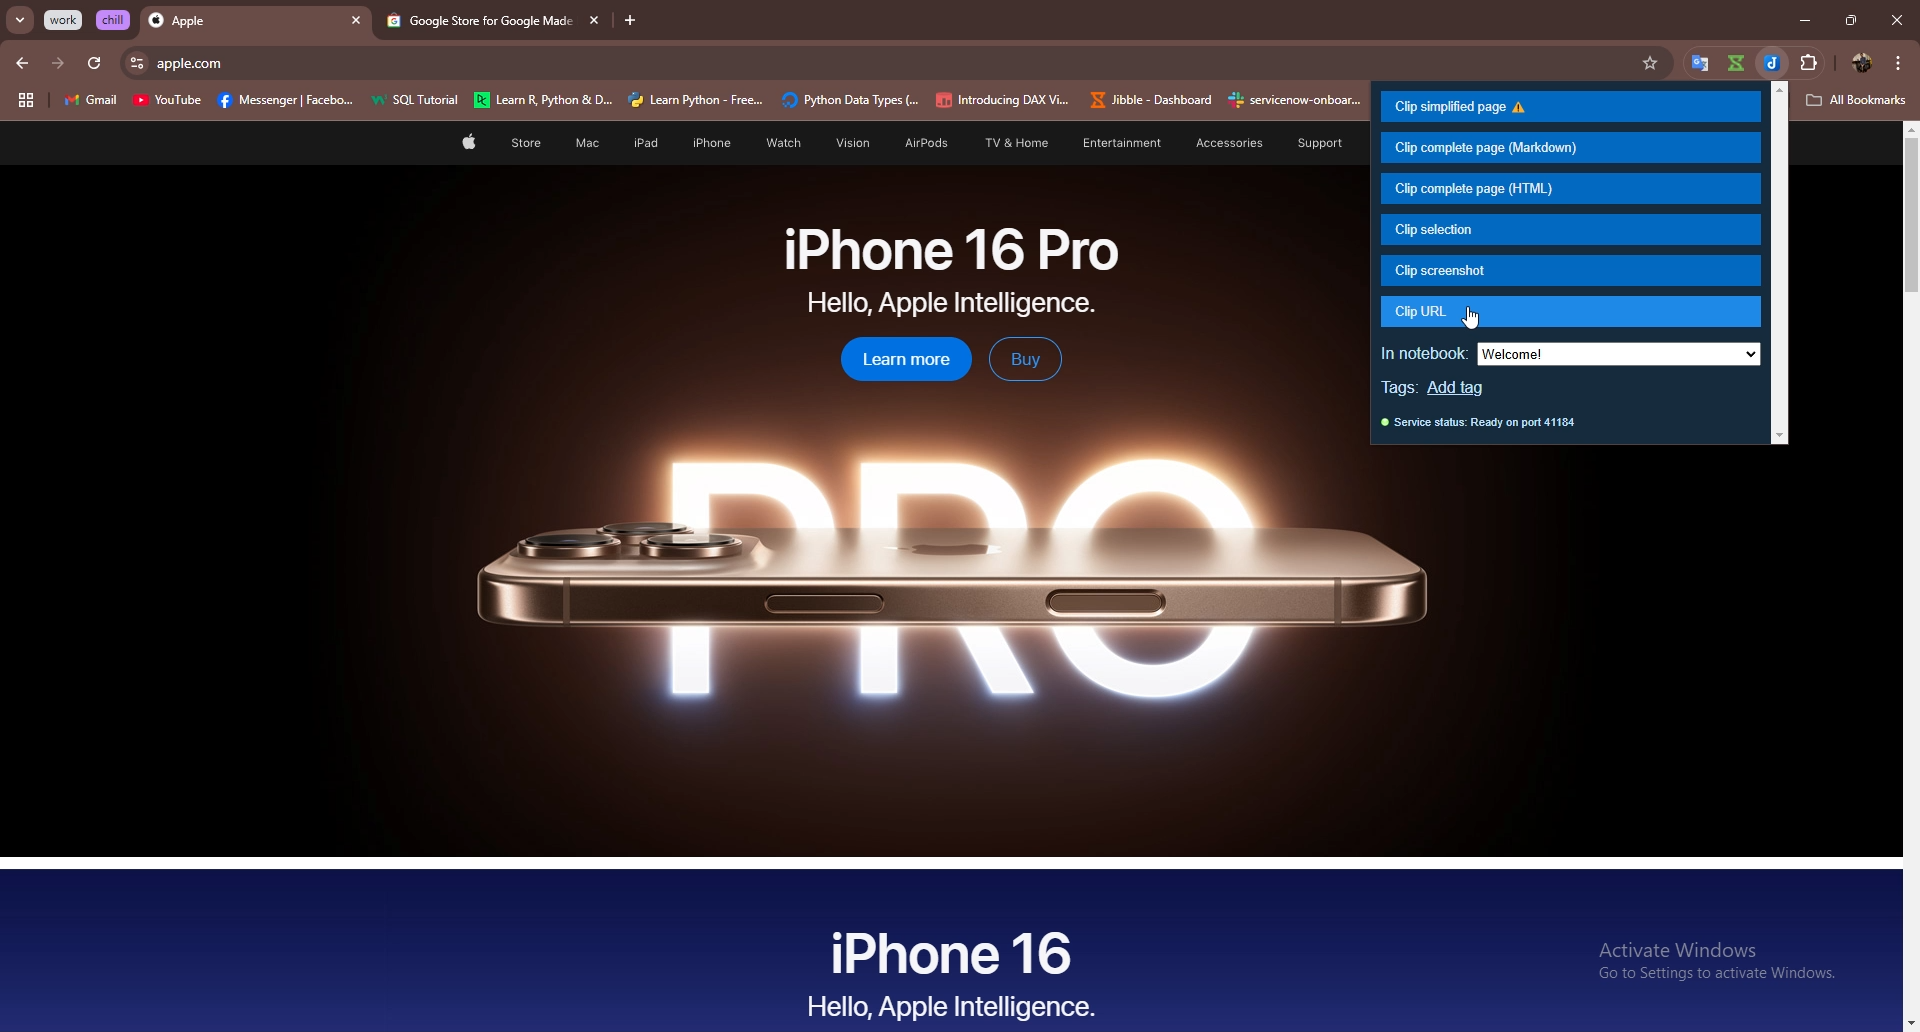 The image size is (1920, 1032). I want to click on clip complete page(markdown), so click(1568, 147).